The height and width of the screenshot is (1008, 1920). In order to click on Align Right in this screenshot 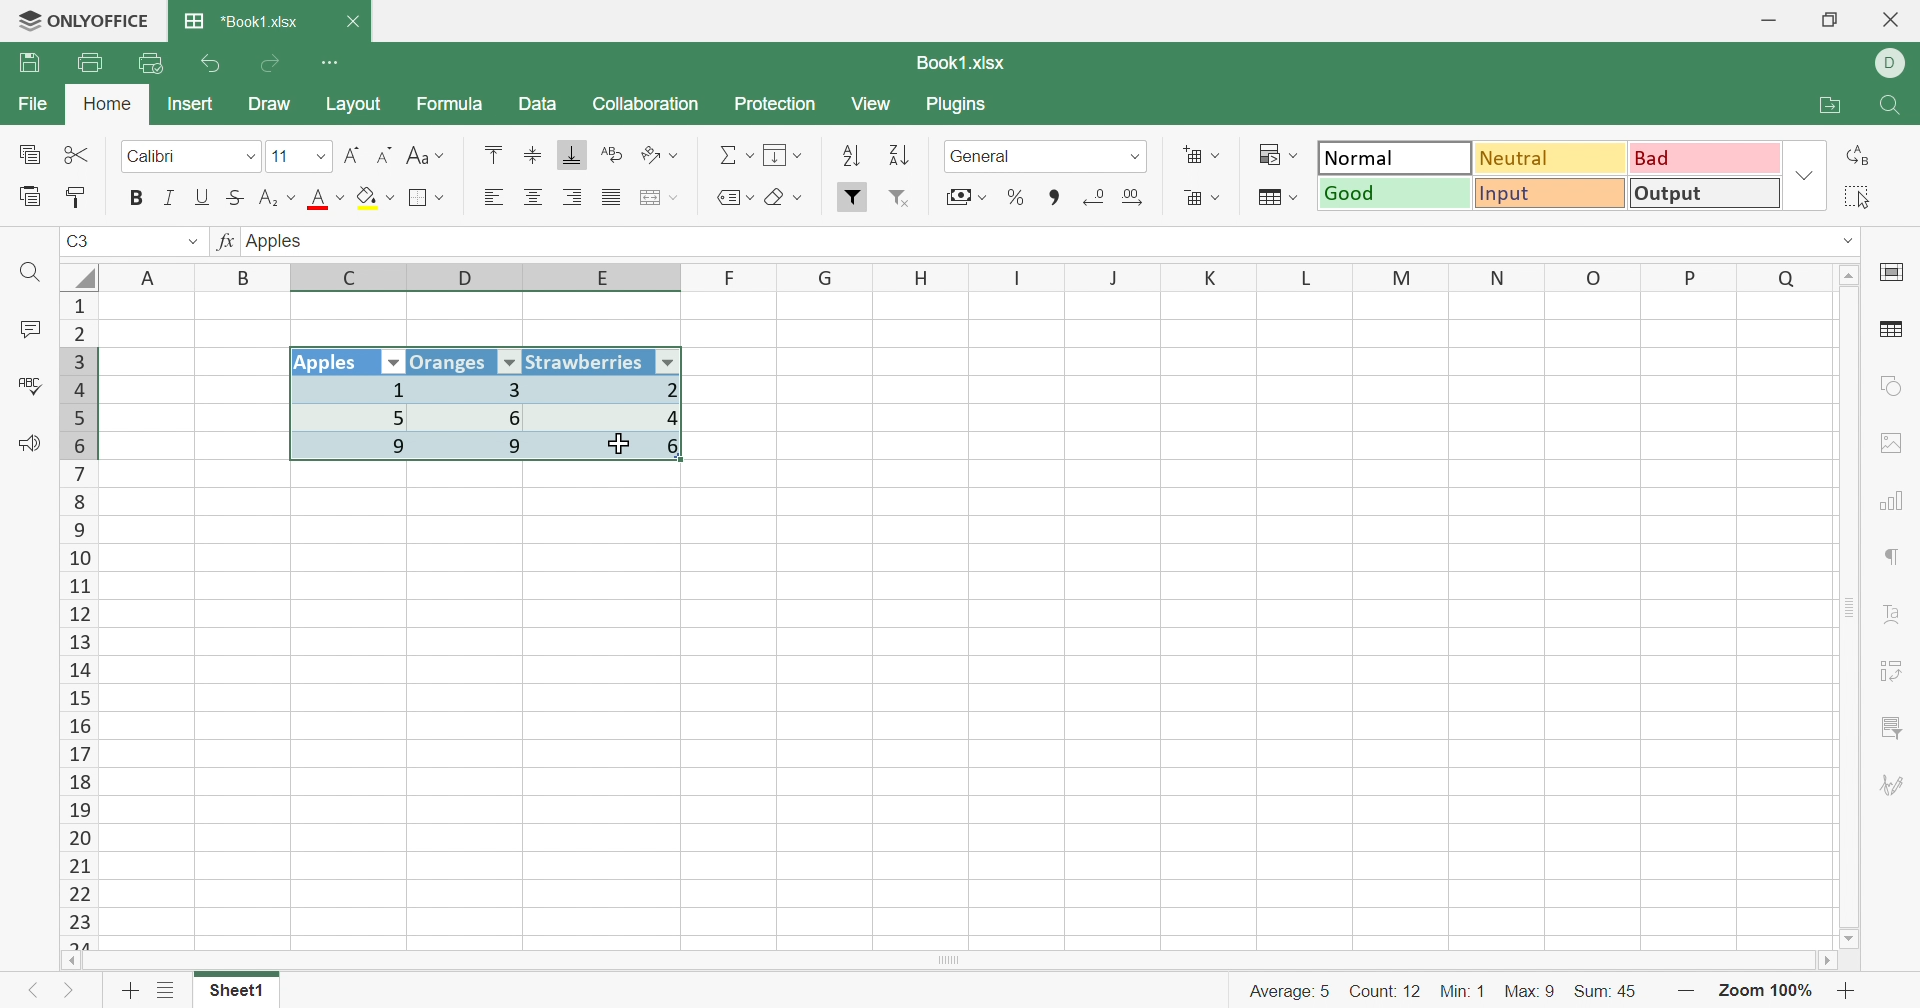, I will do `click(575, 197)`.